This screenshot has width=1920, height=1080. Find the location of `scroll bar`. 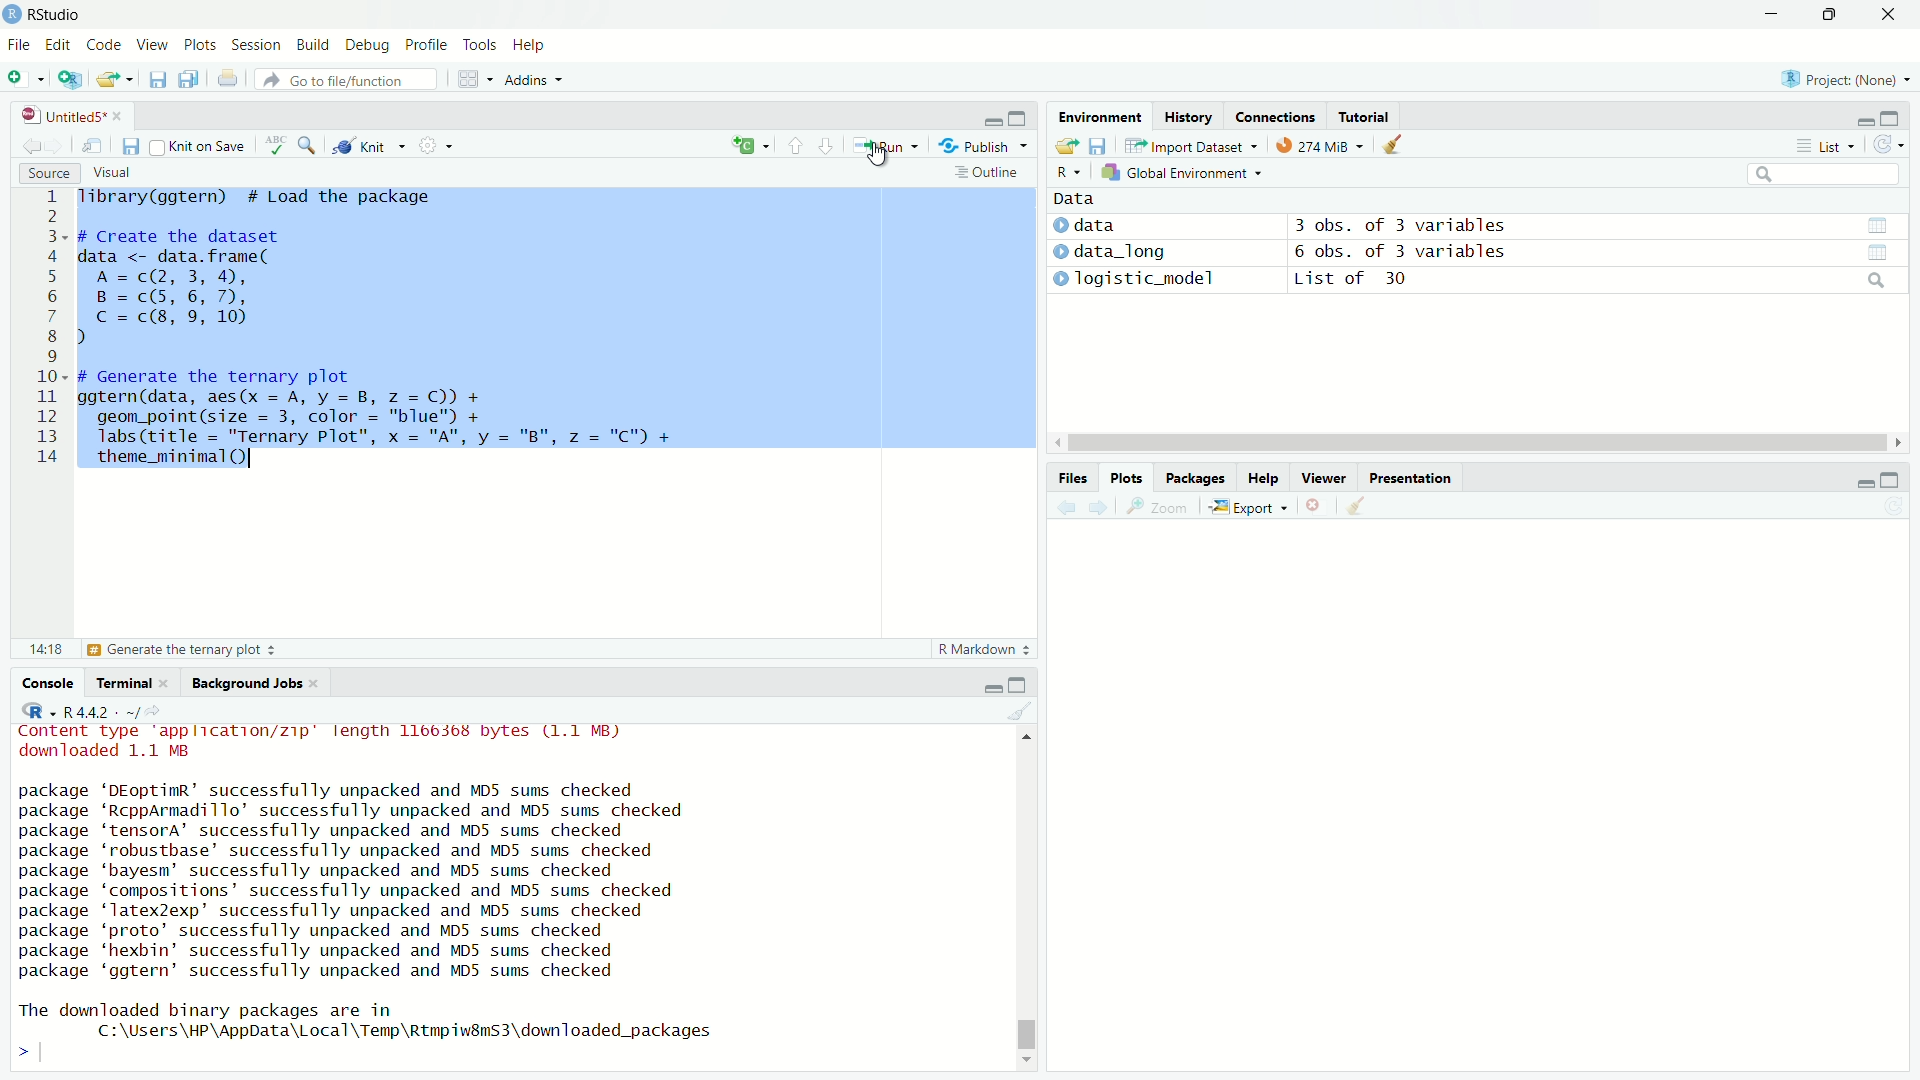

scroll bar is located at coordinates (1033, 895).